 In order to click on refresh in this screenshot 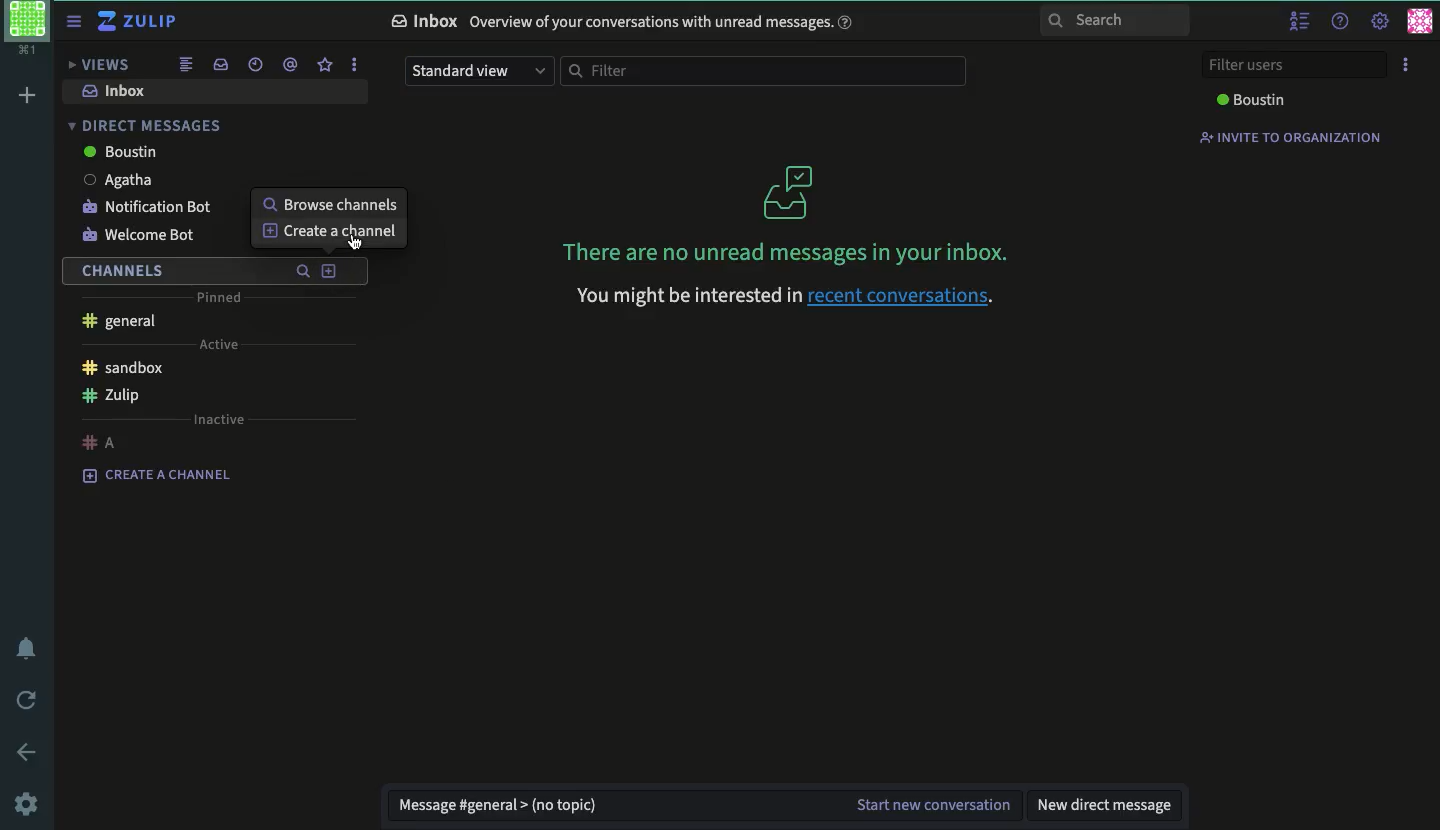, I will do `click(29, 697)`.